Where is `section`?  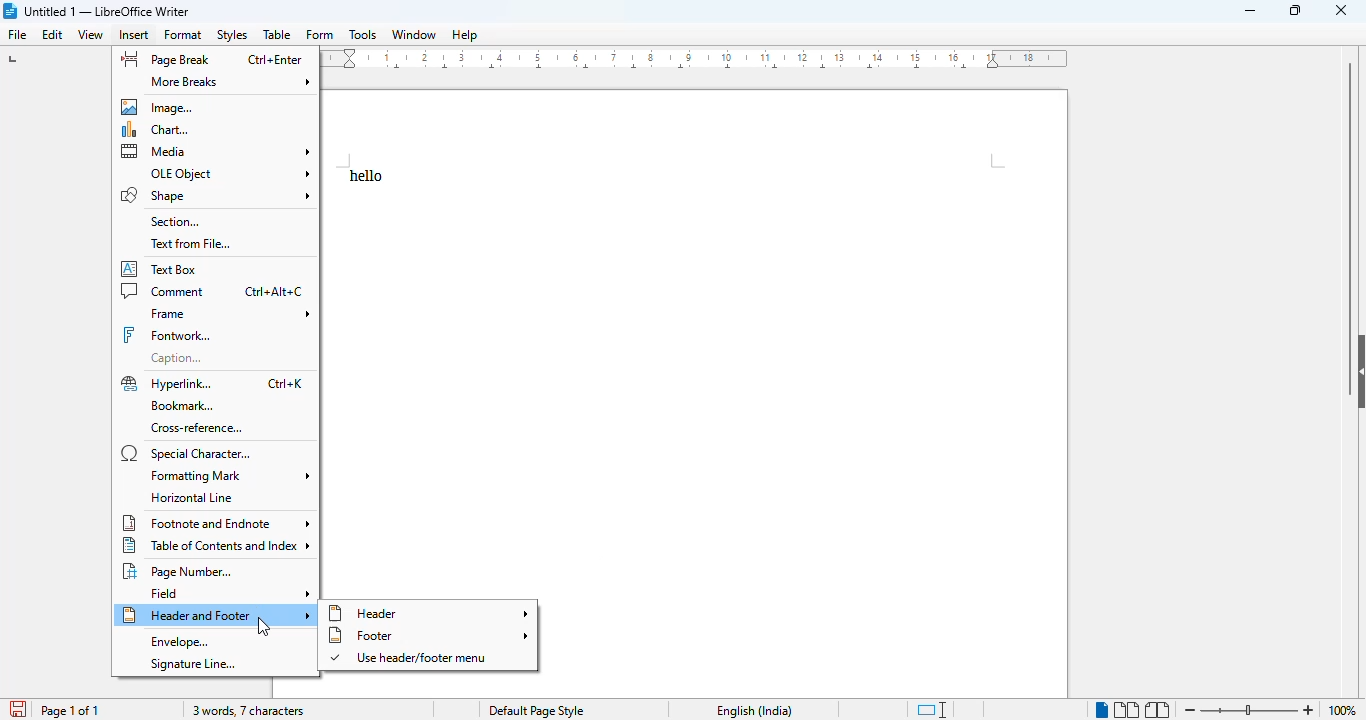 section is located at coordinates (176, 222).